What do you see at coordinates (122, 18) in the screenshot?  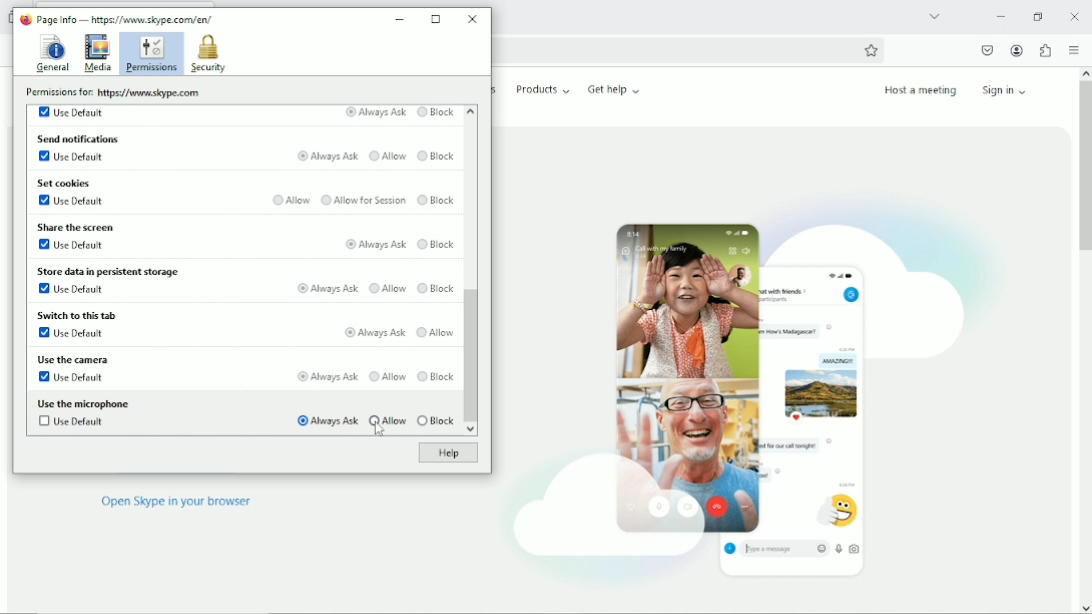 I see `Page Info — hips: www. skype com/en` at bounding box center [122, 18].